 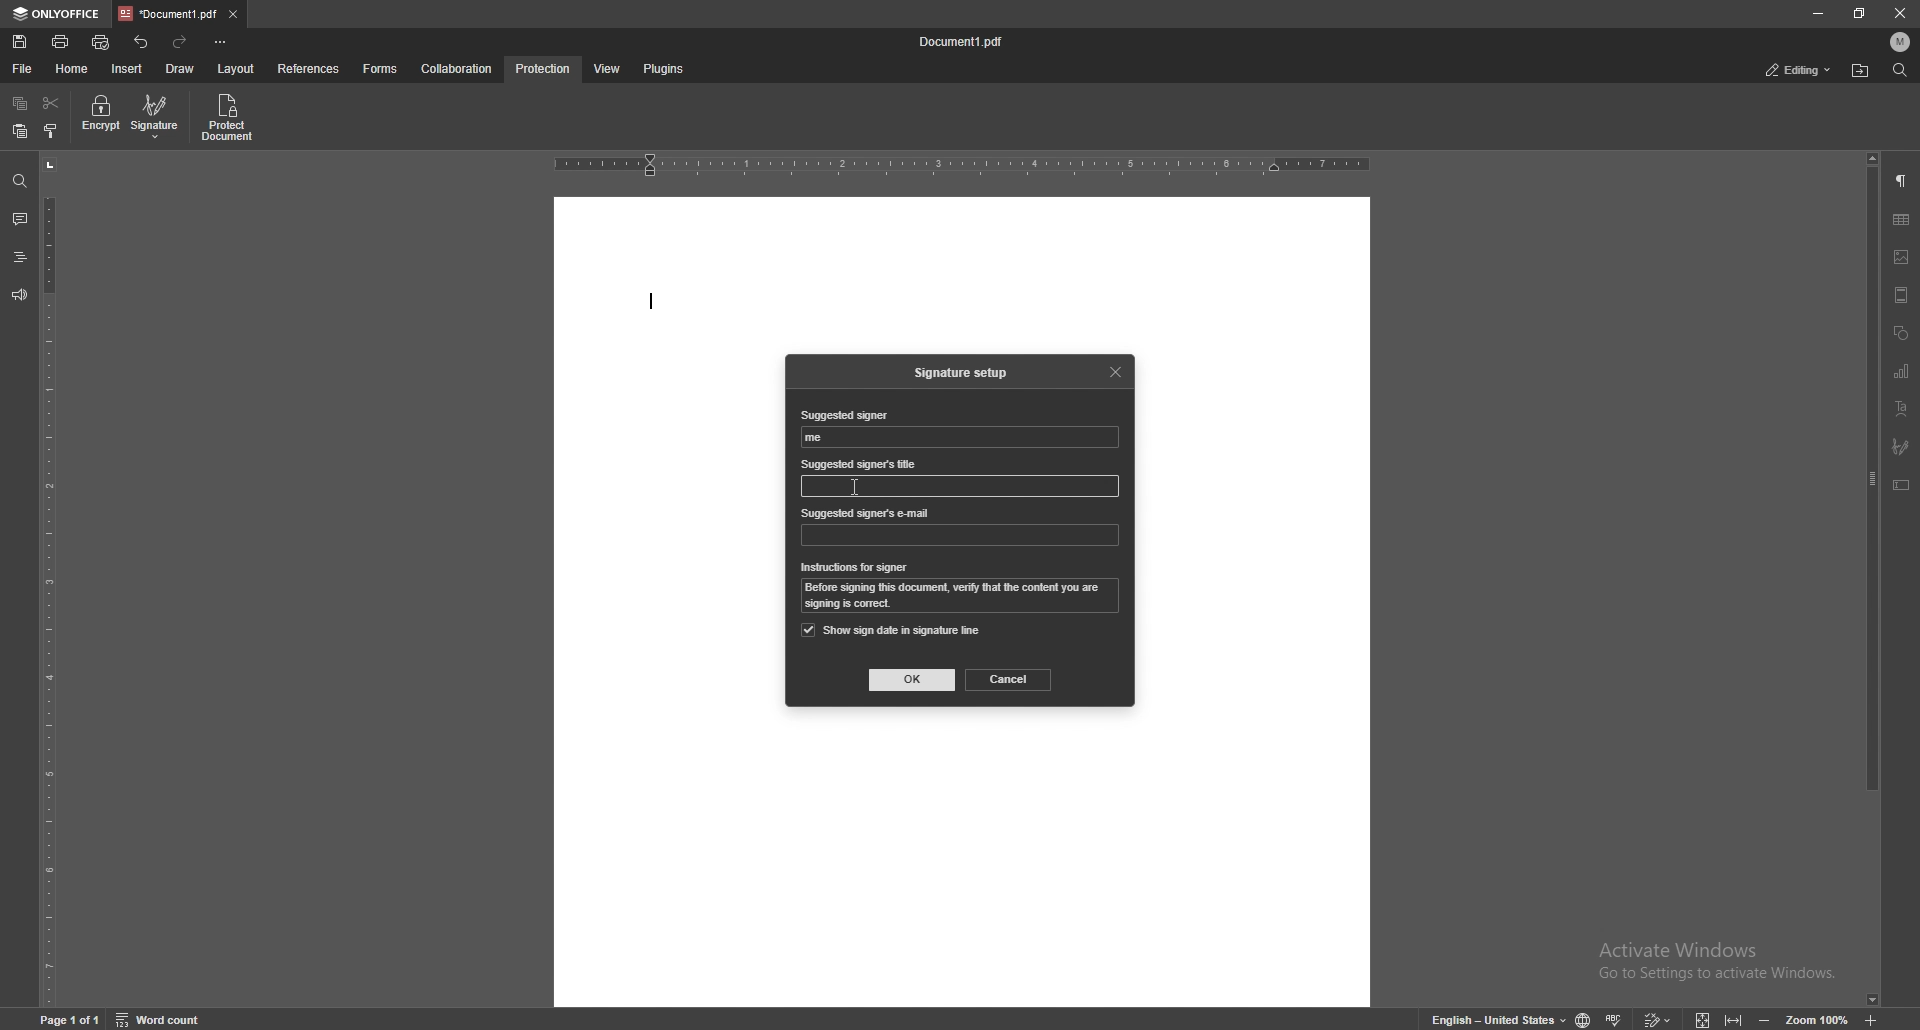 I want to click on change text language, so click(x=1491, y=1018).